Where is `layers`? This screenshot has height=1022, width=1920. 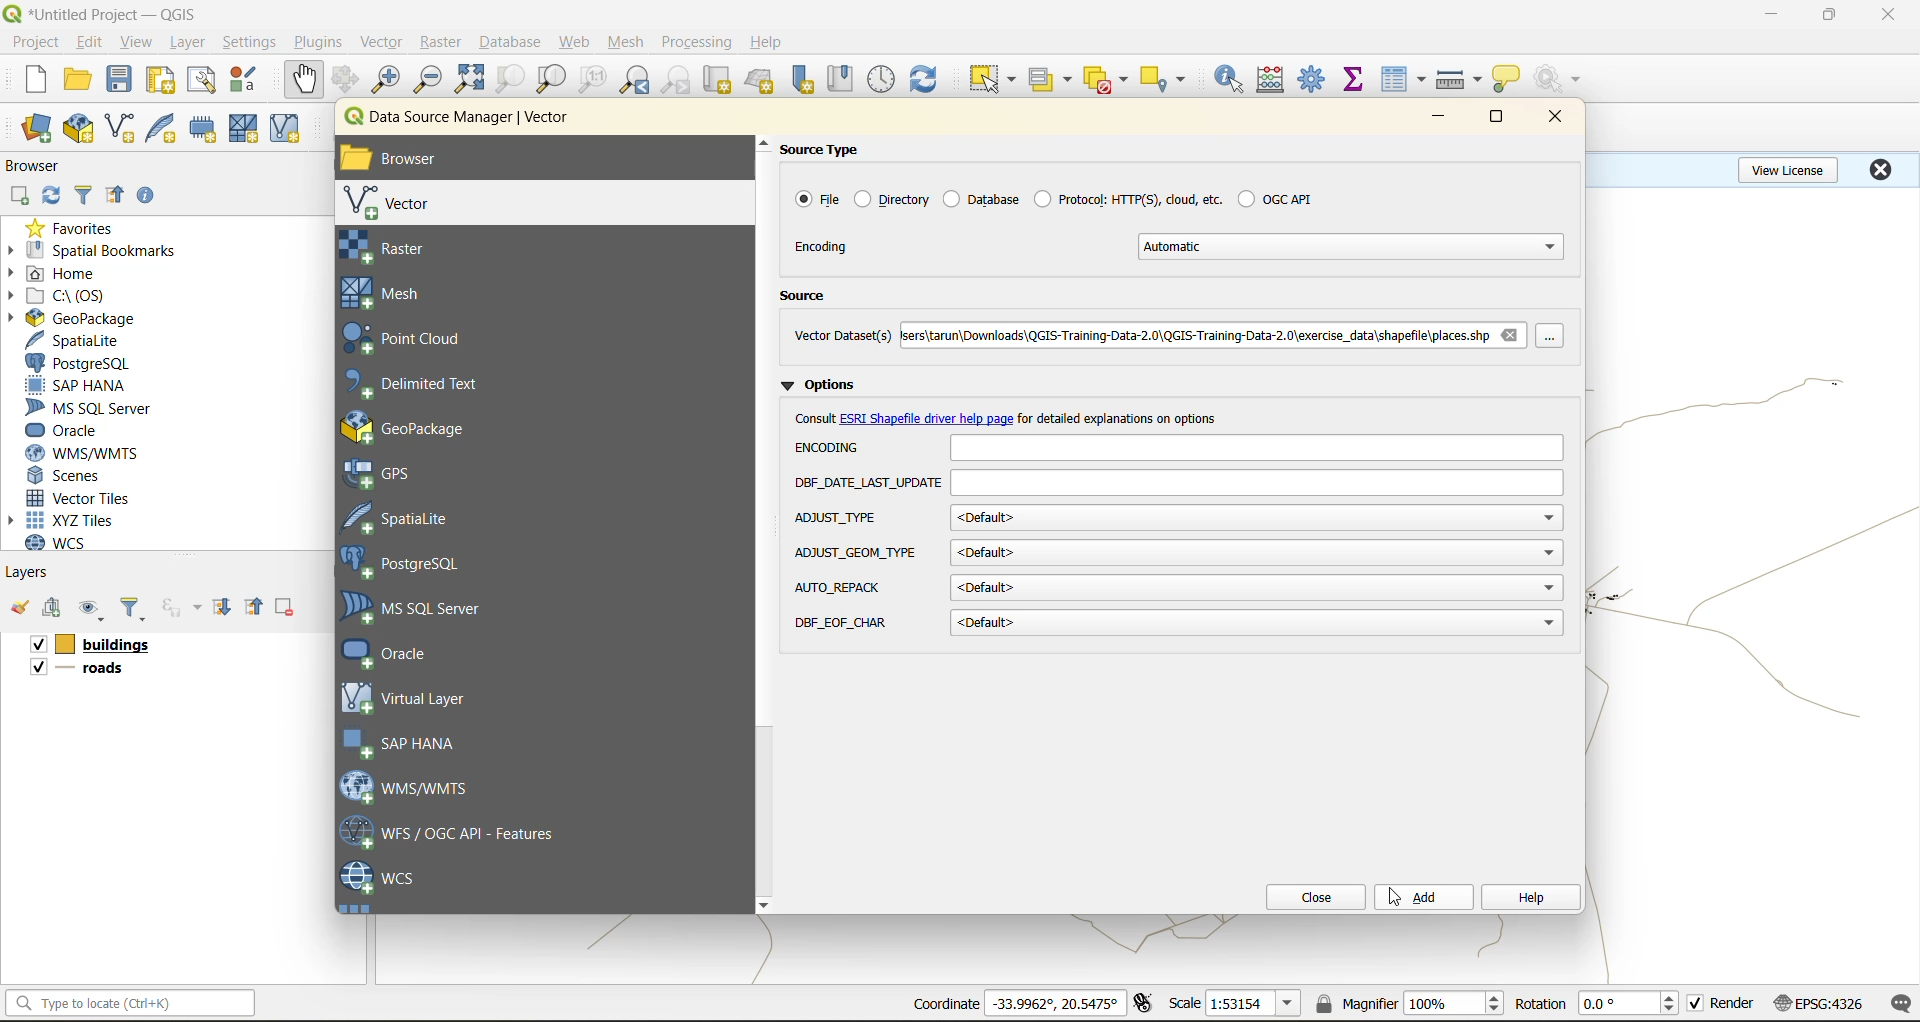
layers is located at coordinates (93, 671).